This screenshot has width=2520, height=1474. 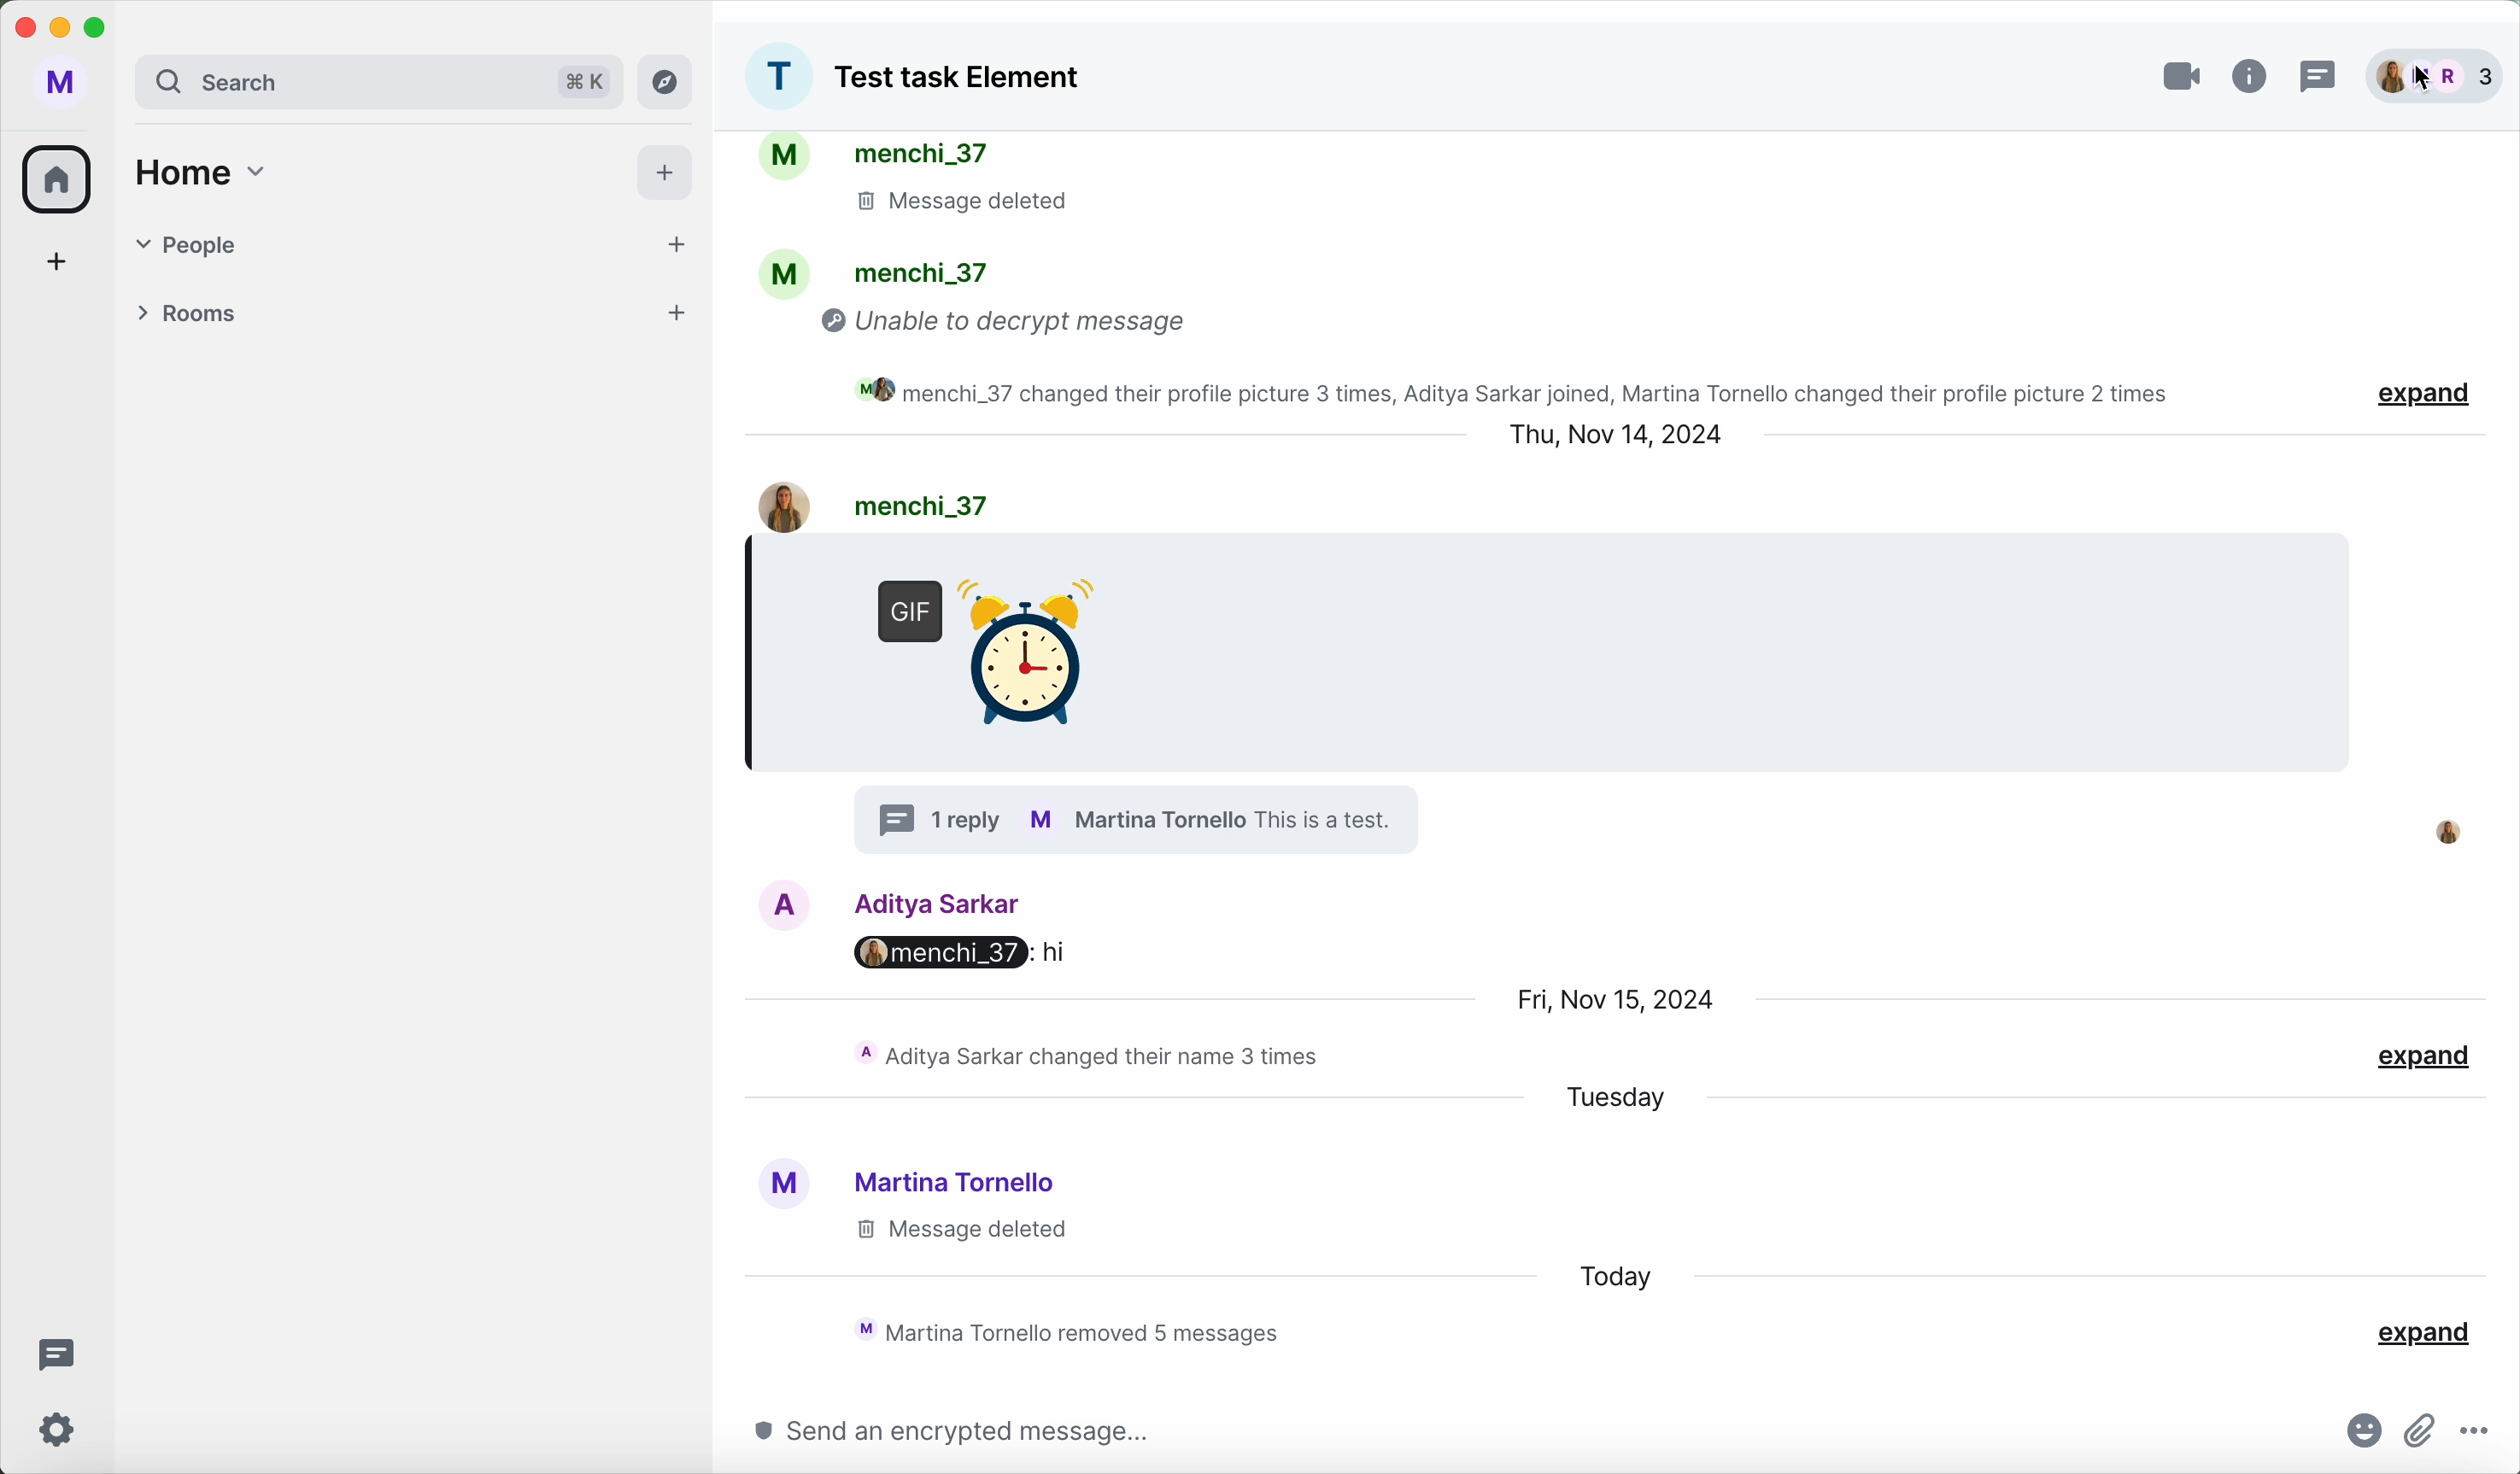 What do you see at coordinates (1345, 819) in the screenshot?
I see `text` at bounding box center [1345, 819].